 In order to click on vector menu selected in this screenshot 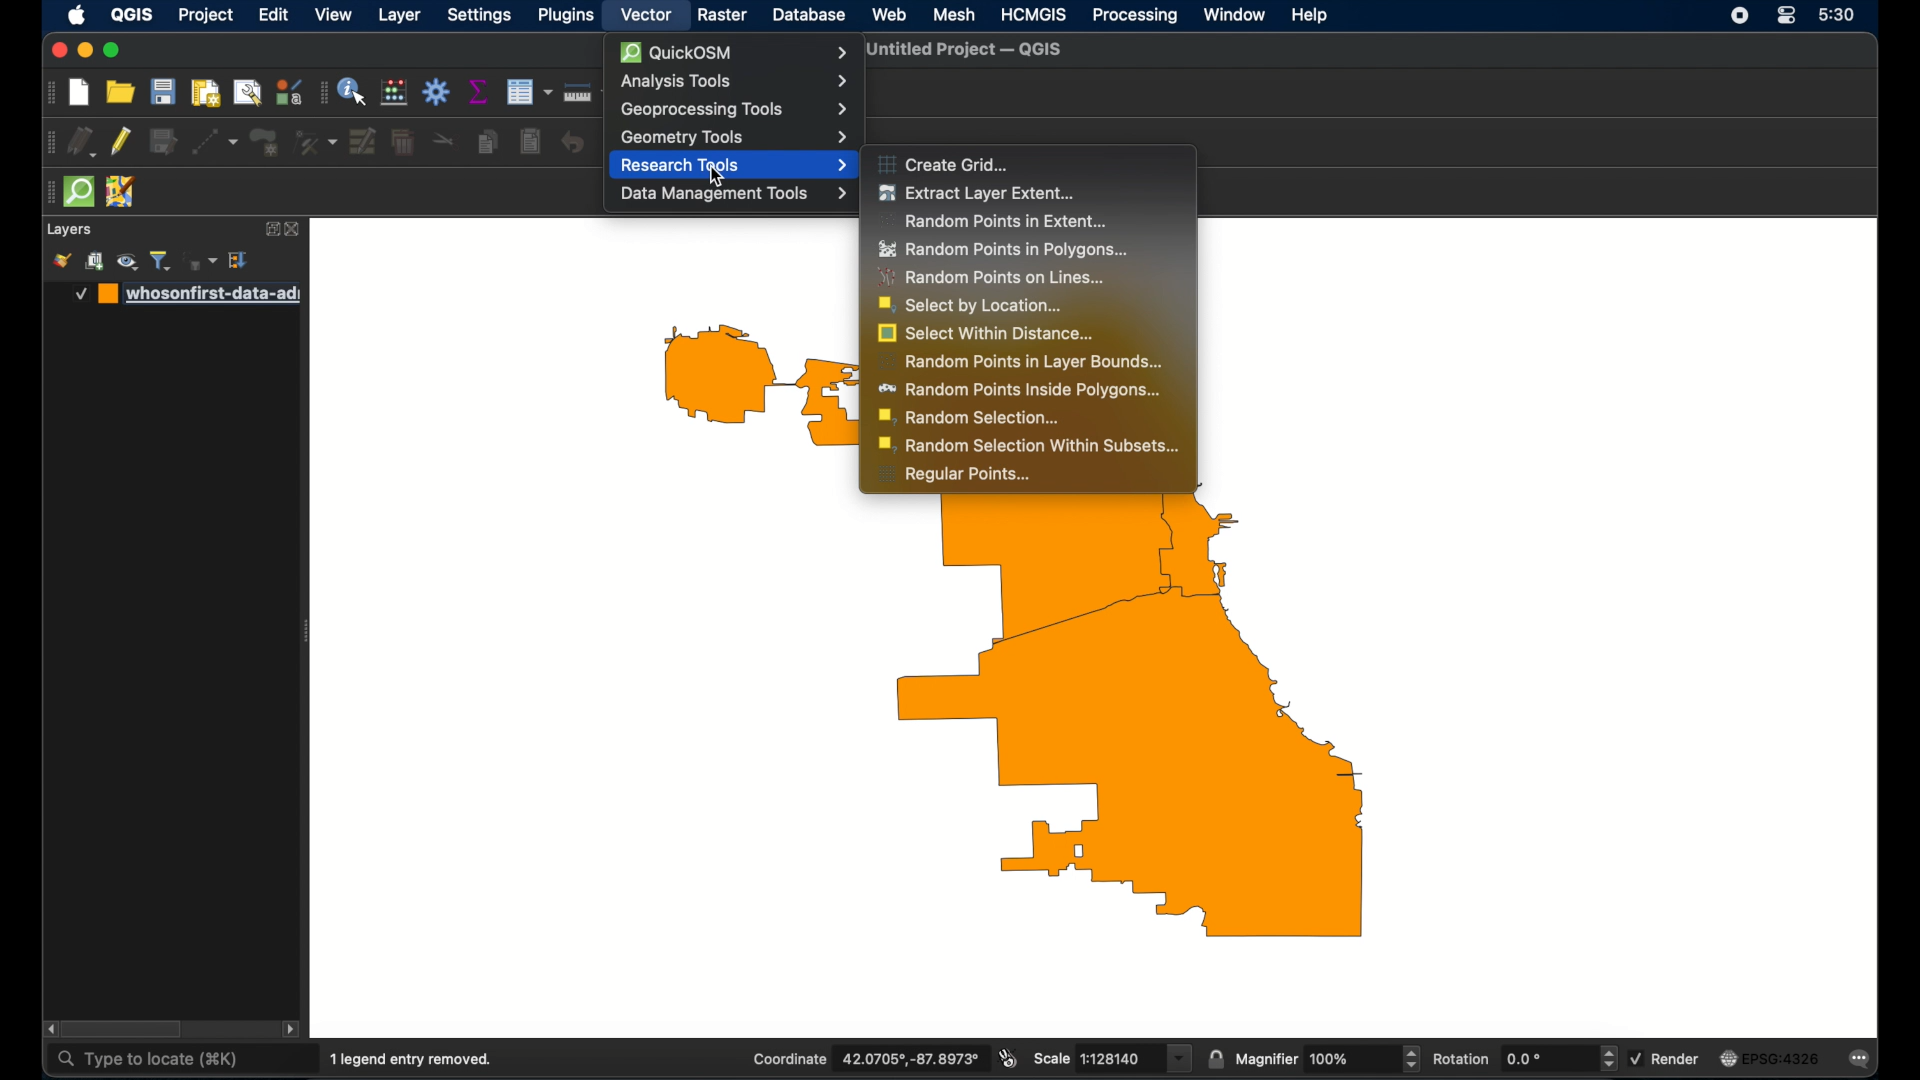, I will do `click(647, 15)`.